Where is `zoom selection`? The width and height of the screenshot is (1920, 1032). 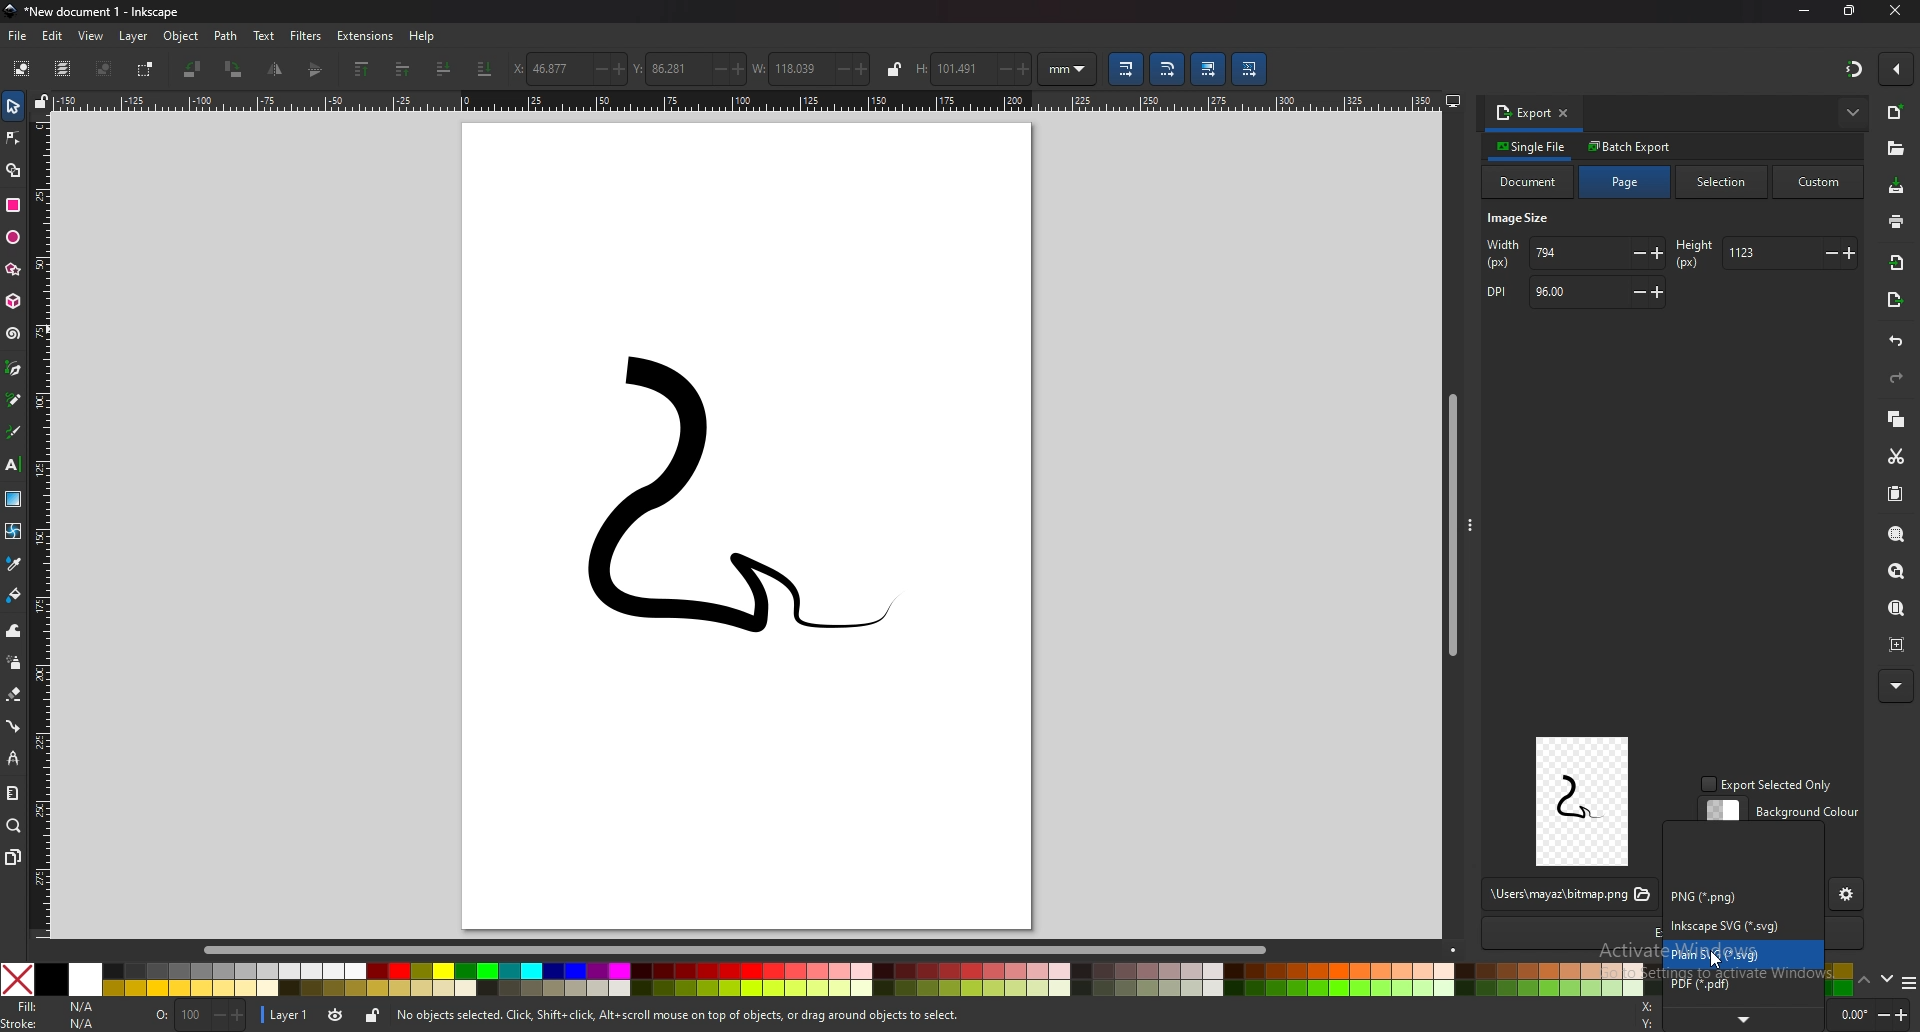 zoom selection is located at coordinates (1897, 532).